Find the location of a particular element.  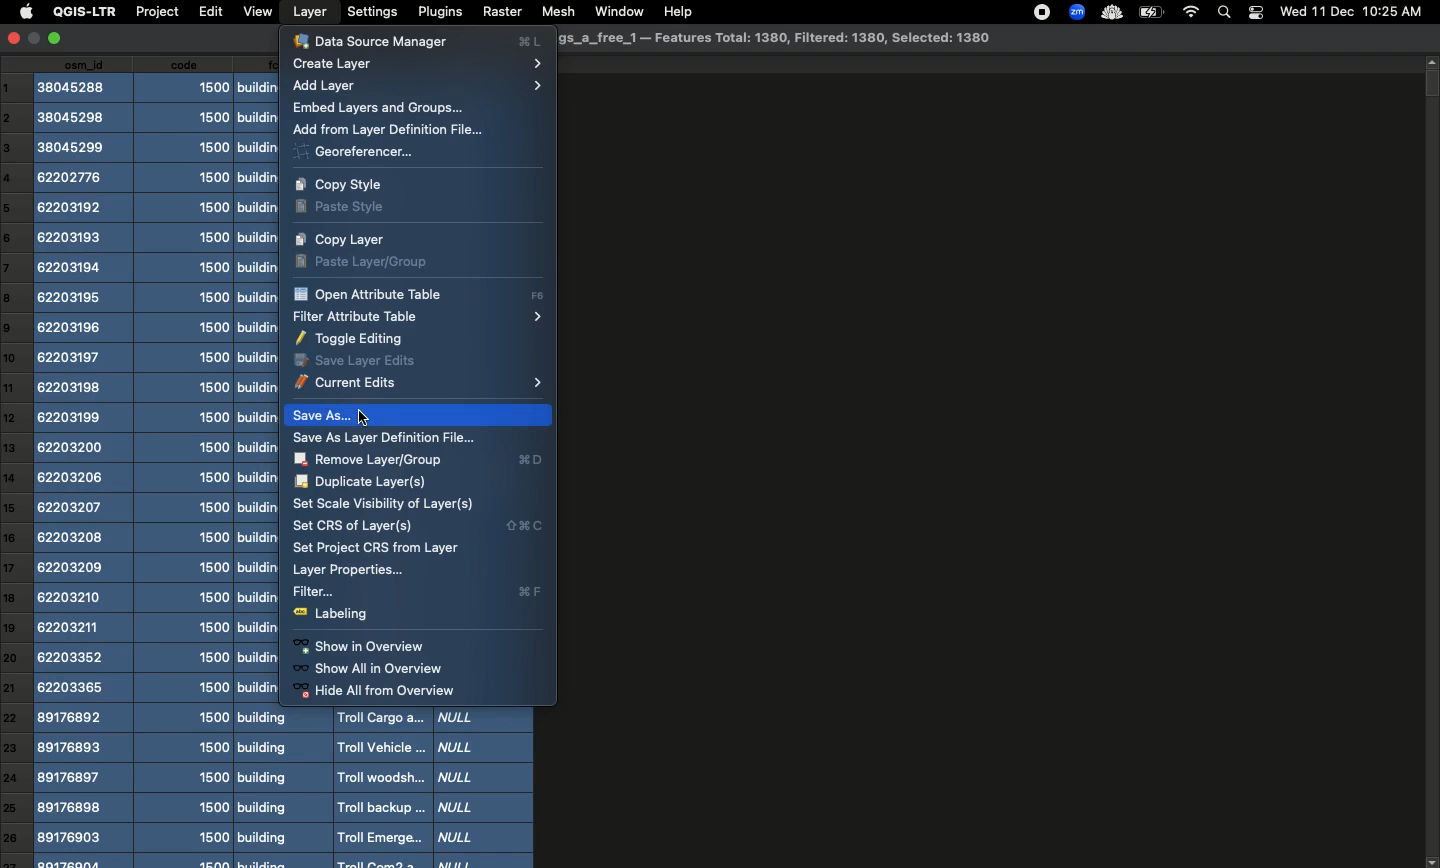

Filter is located at coordinates (420, 593).